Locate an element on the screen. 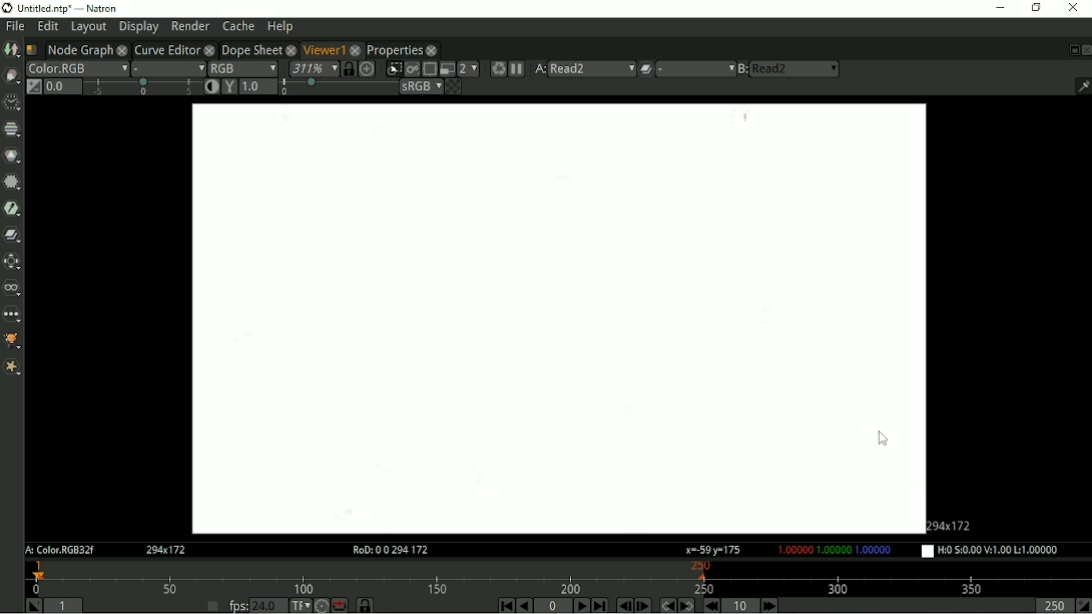  H:O is located at coordinates (997, 551).